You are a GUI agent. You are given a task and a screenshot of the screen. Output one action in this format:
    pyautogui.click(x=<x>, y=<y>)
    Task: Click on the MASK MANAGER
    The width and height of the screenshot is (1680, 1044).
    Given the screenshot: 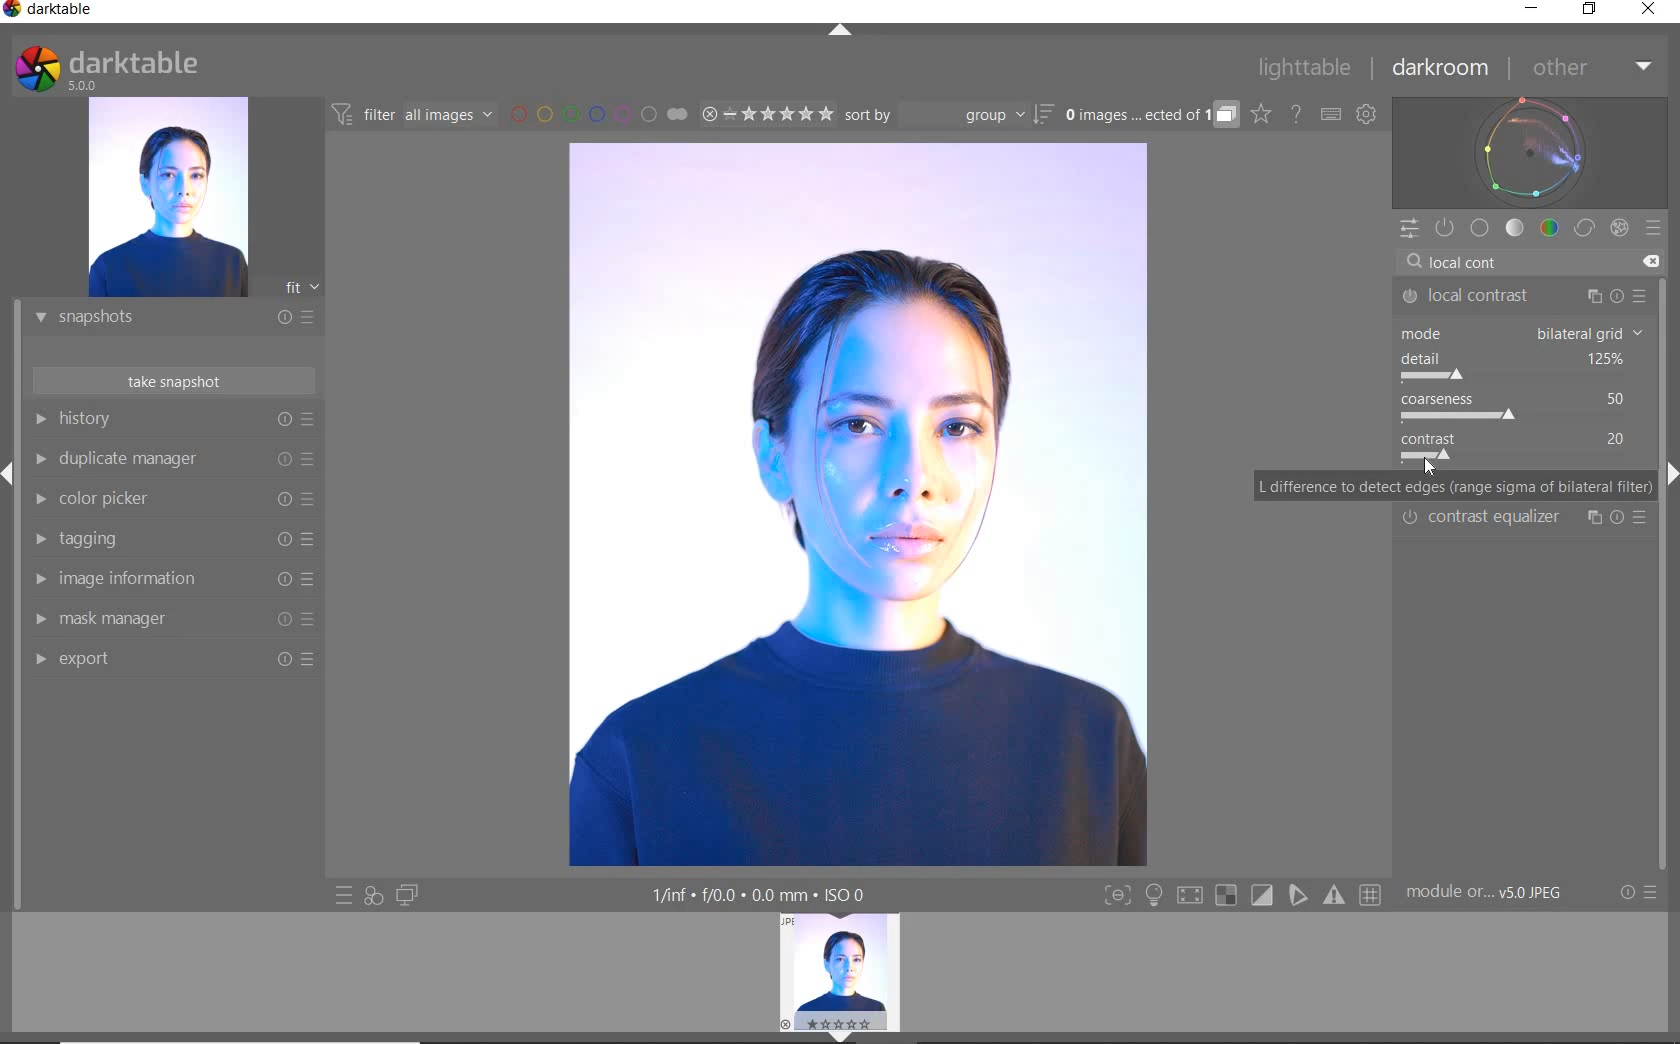 What is the action you would take?
    pyautogui.click(x=165, y=619)
    